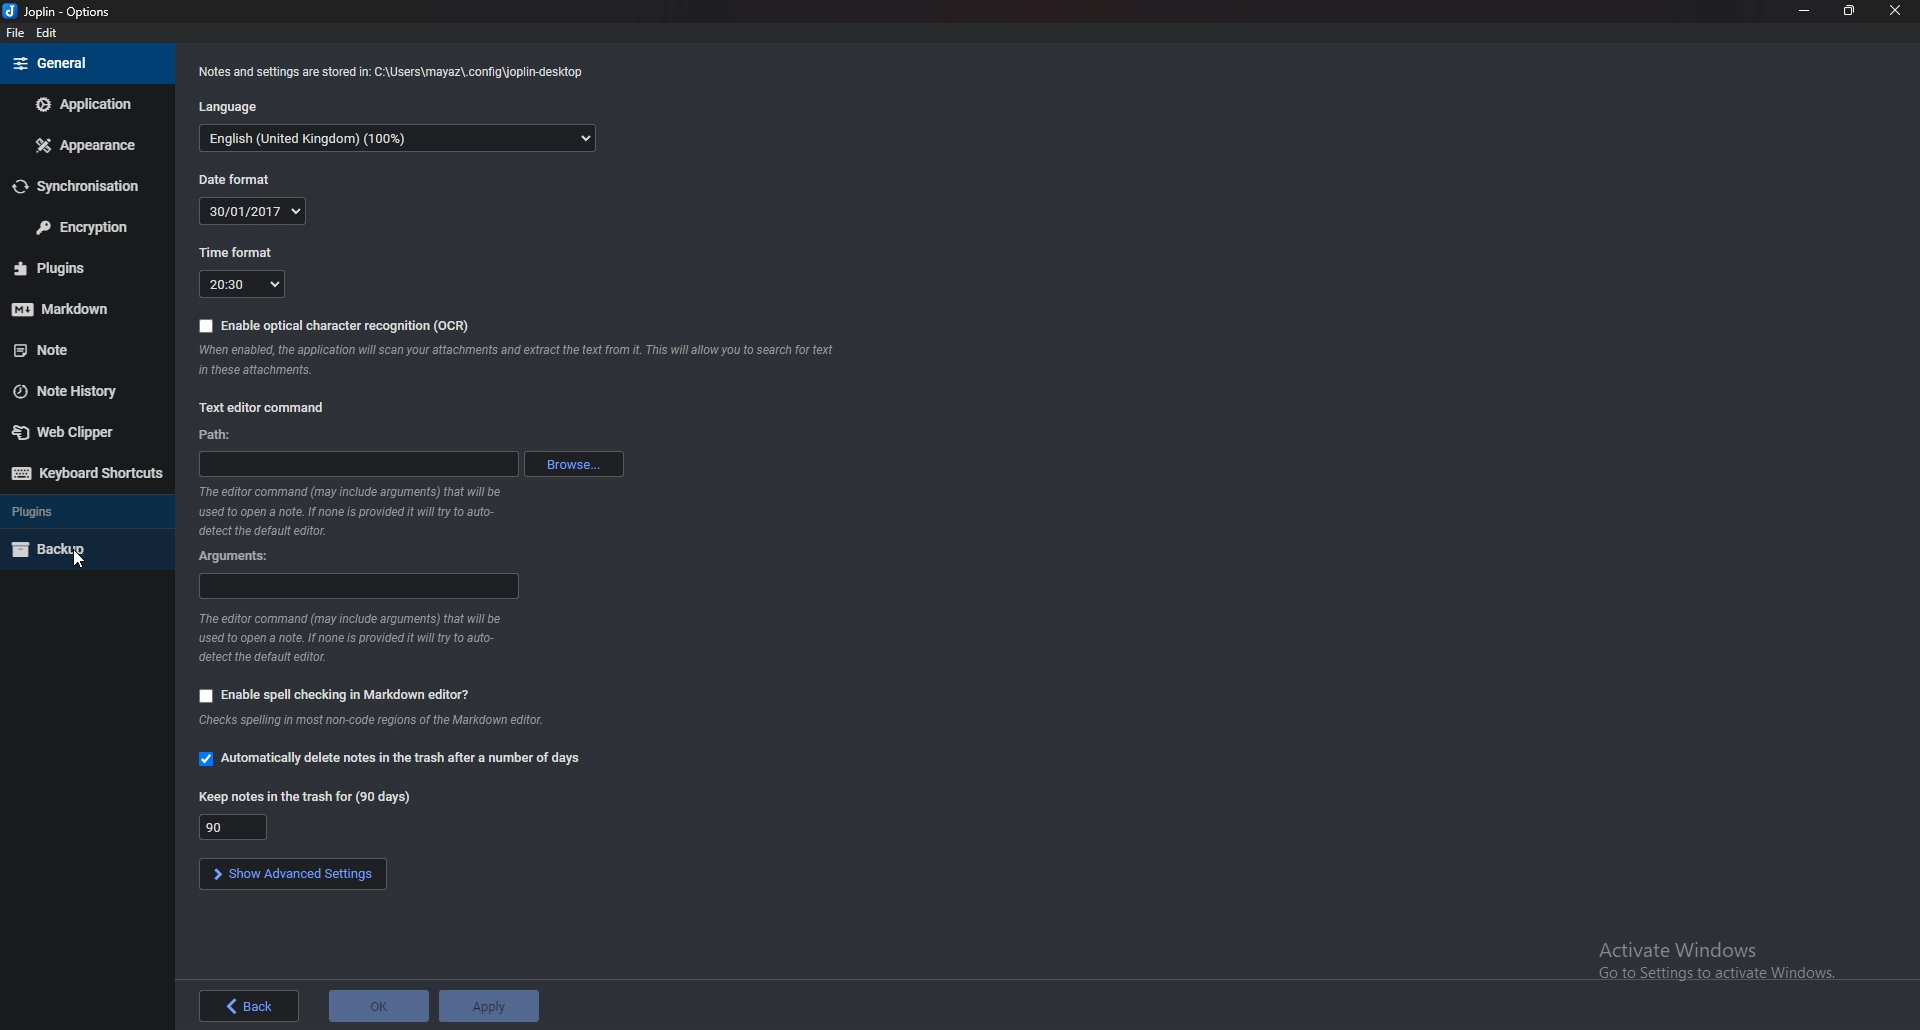 The height and width of the screenshot is (1030, 1920). I want to click on Application, so click(88, 104).